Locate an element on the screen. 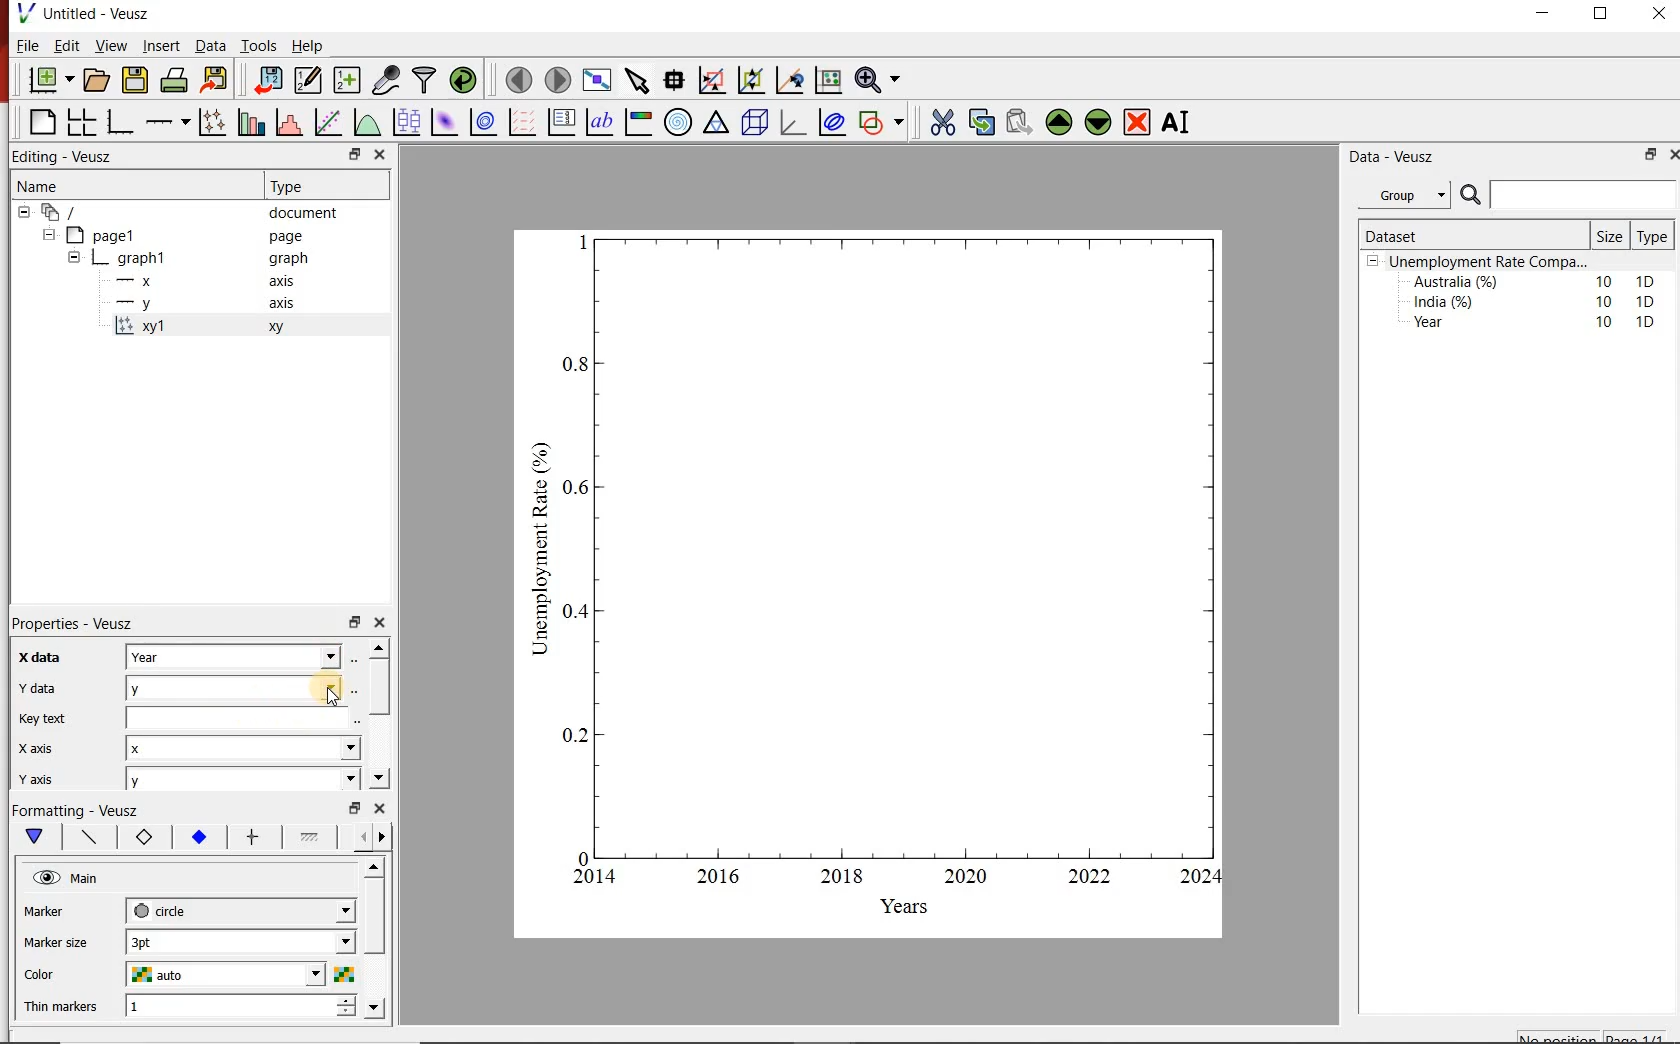 Image resolution: width=1680 pixels, height=1044 pixels. marker fill  is located at coordinates (200, 838).